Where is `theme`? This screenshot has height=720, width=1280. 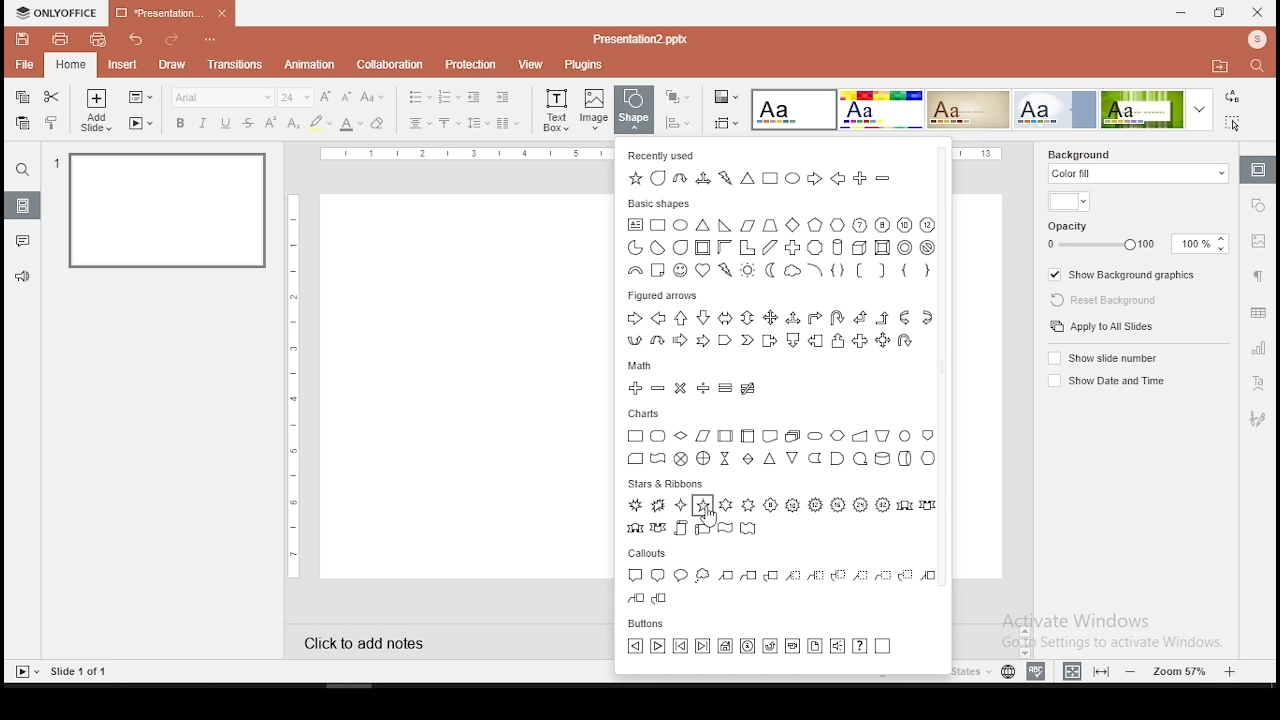
theme is located at coordinates (795, 111).